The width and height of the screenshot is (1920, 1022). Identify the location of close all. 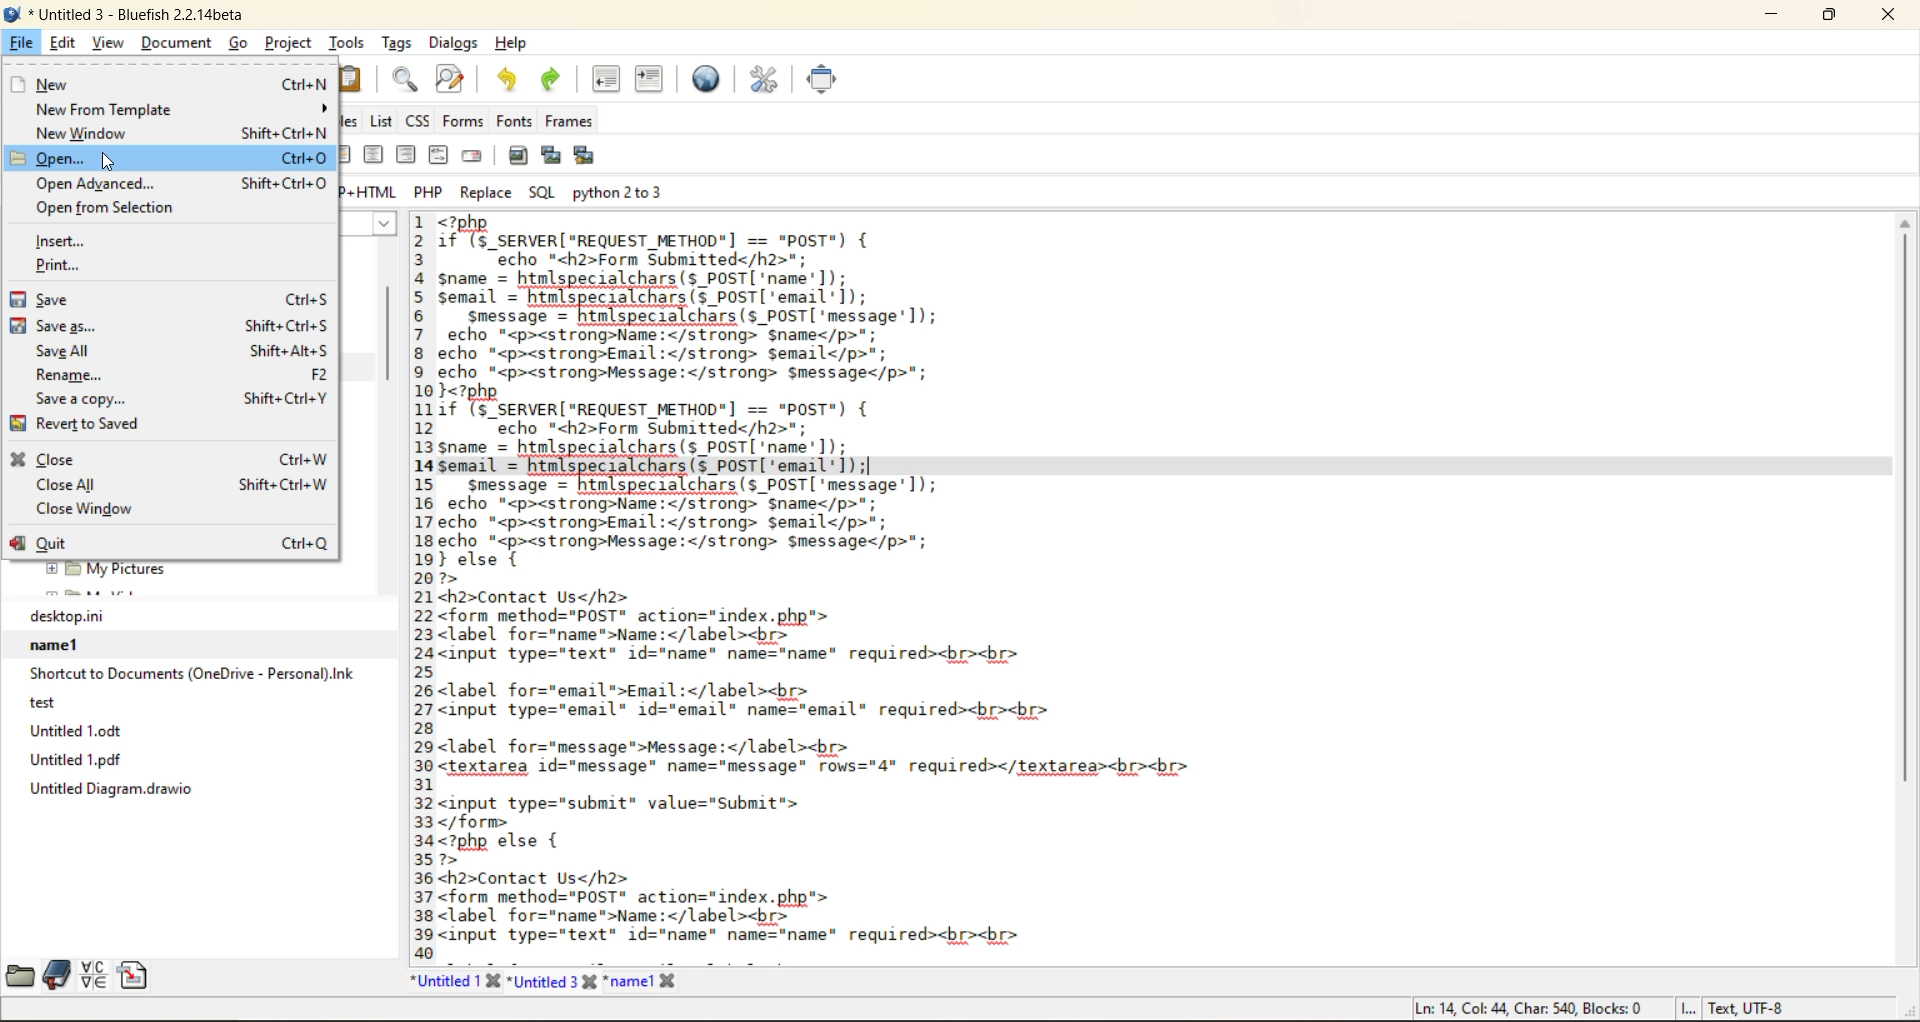
(173, 484).